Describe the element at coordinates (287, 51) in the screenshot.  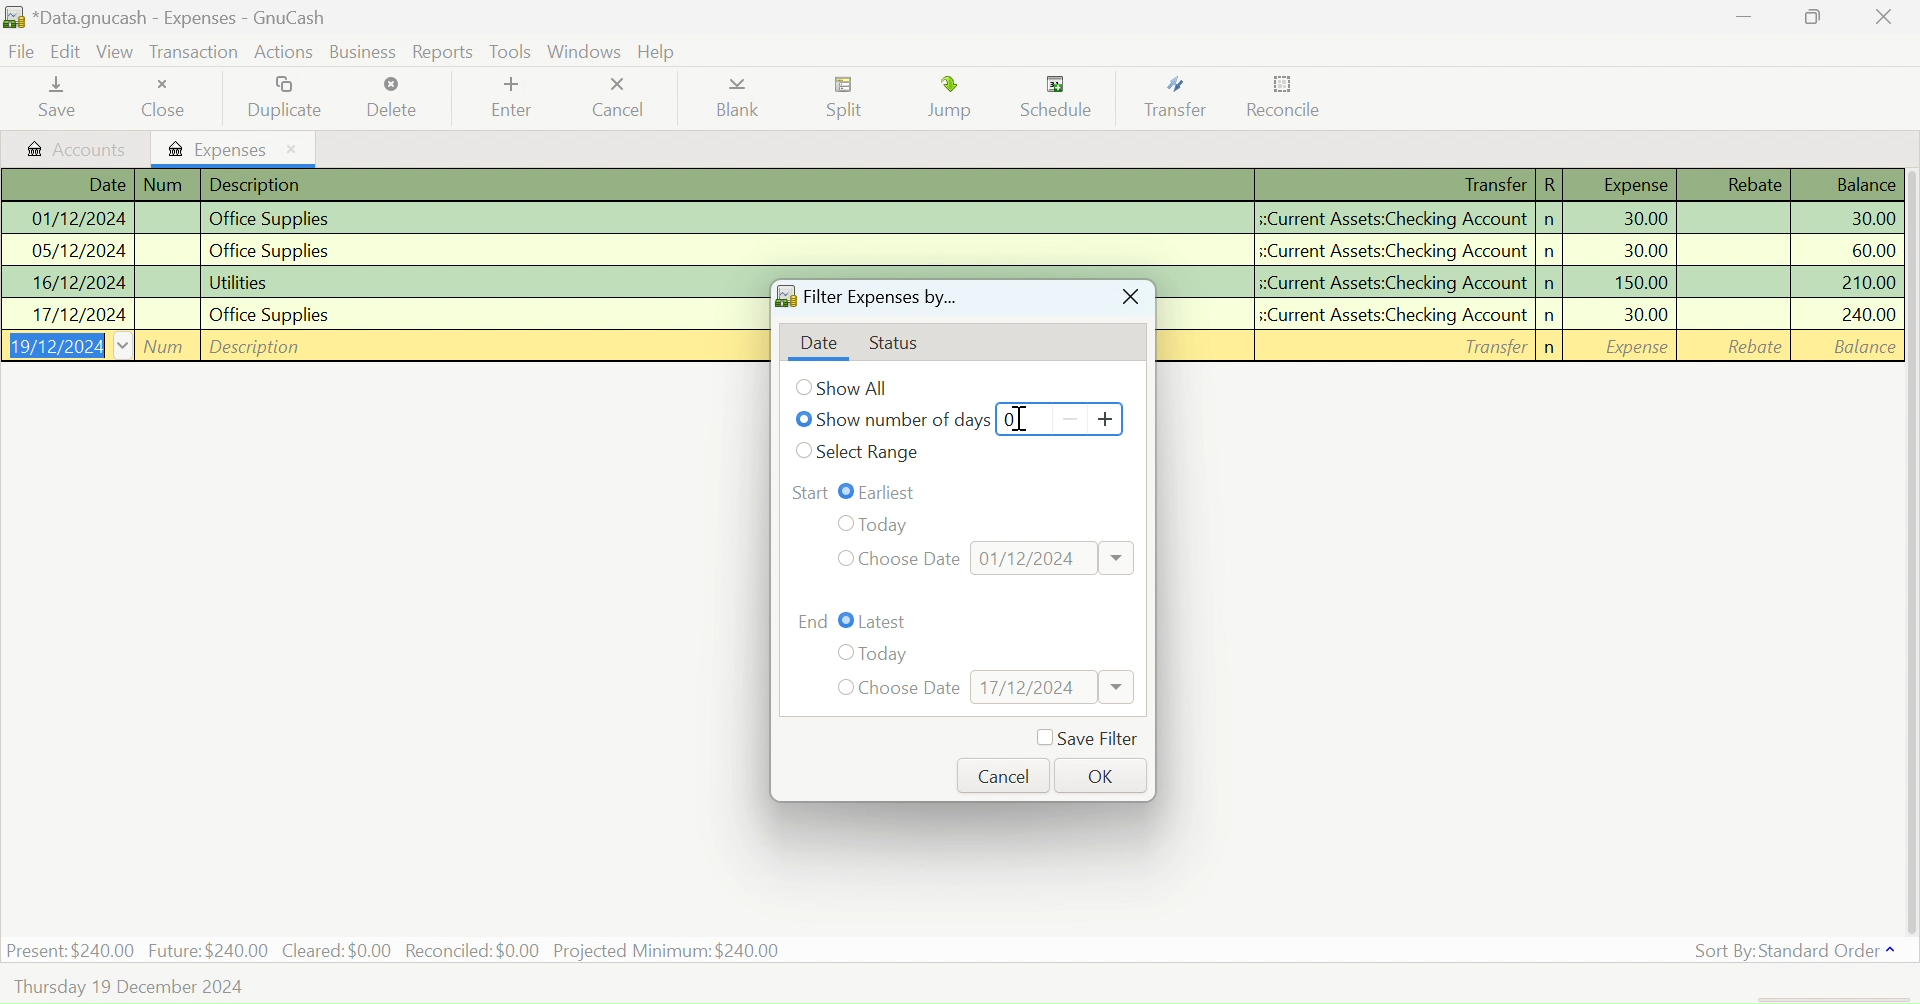
I see `Actions` at that location.